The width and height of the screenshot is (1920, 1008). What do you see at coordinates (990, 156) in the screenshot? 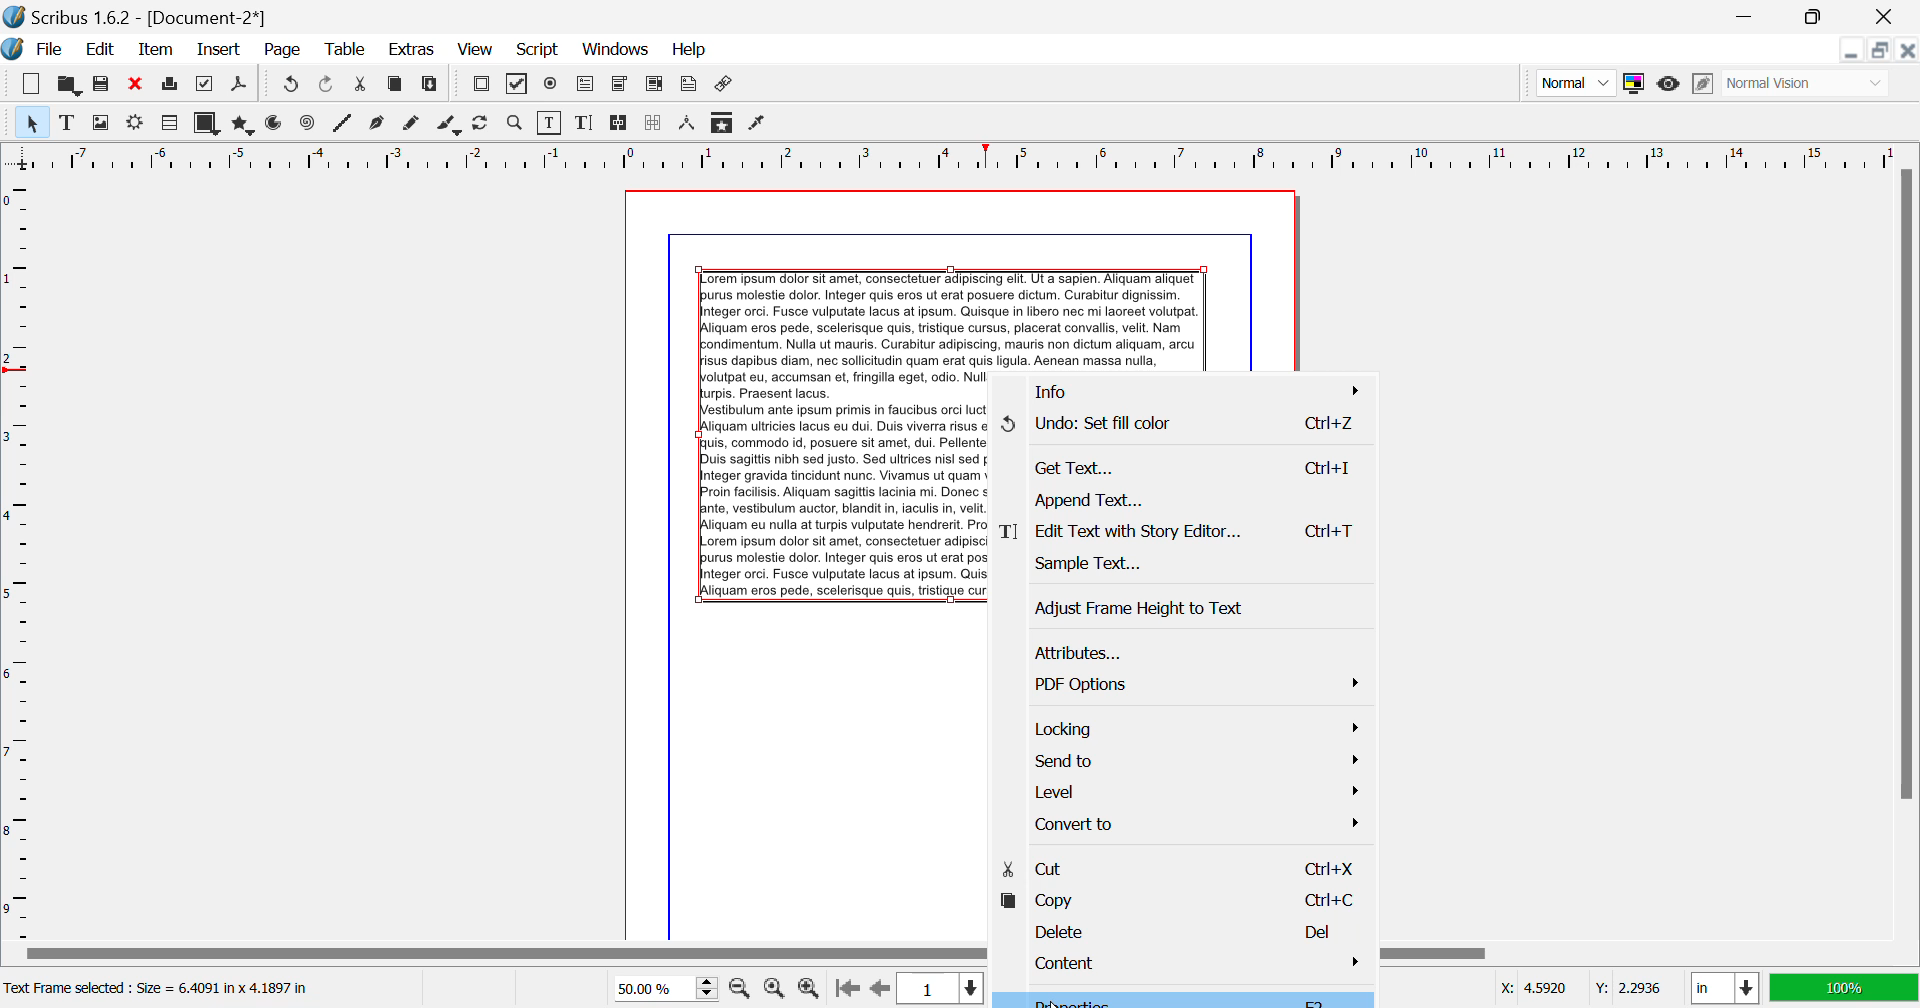
I see `Vertical Page Margin` at bounding box center [990, 156].